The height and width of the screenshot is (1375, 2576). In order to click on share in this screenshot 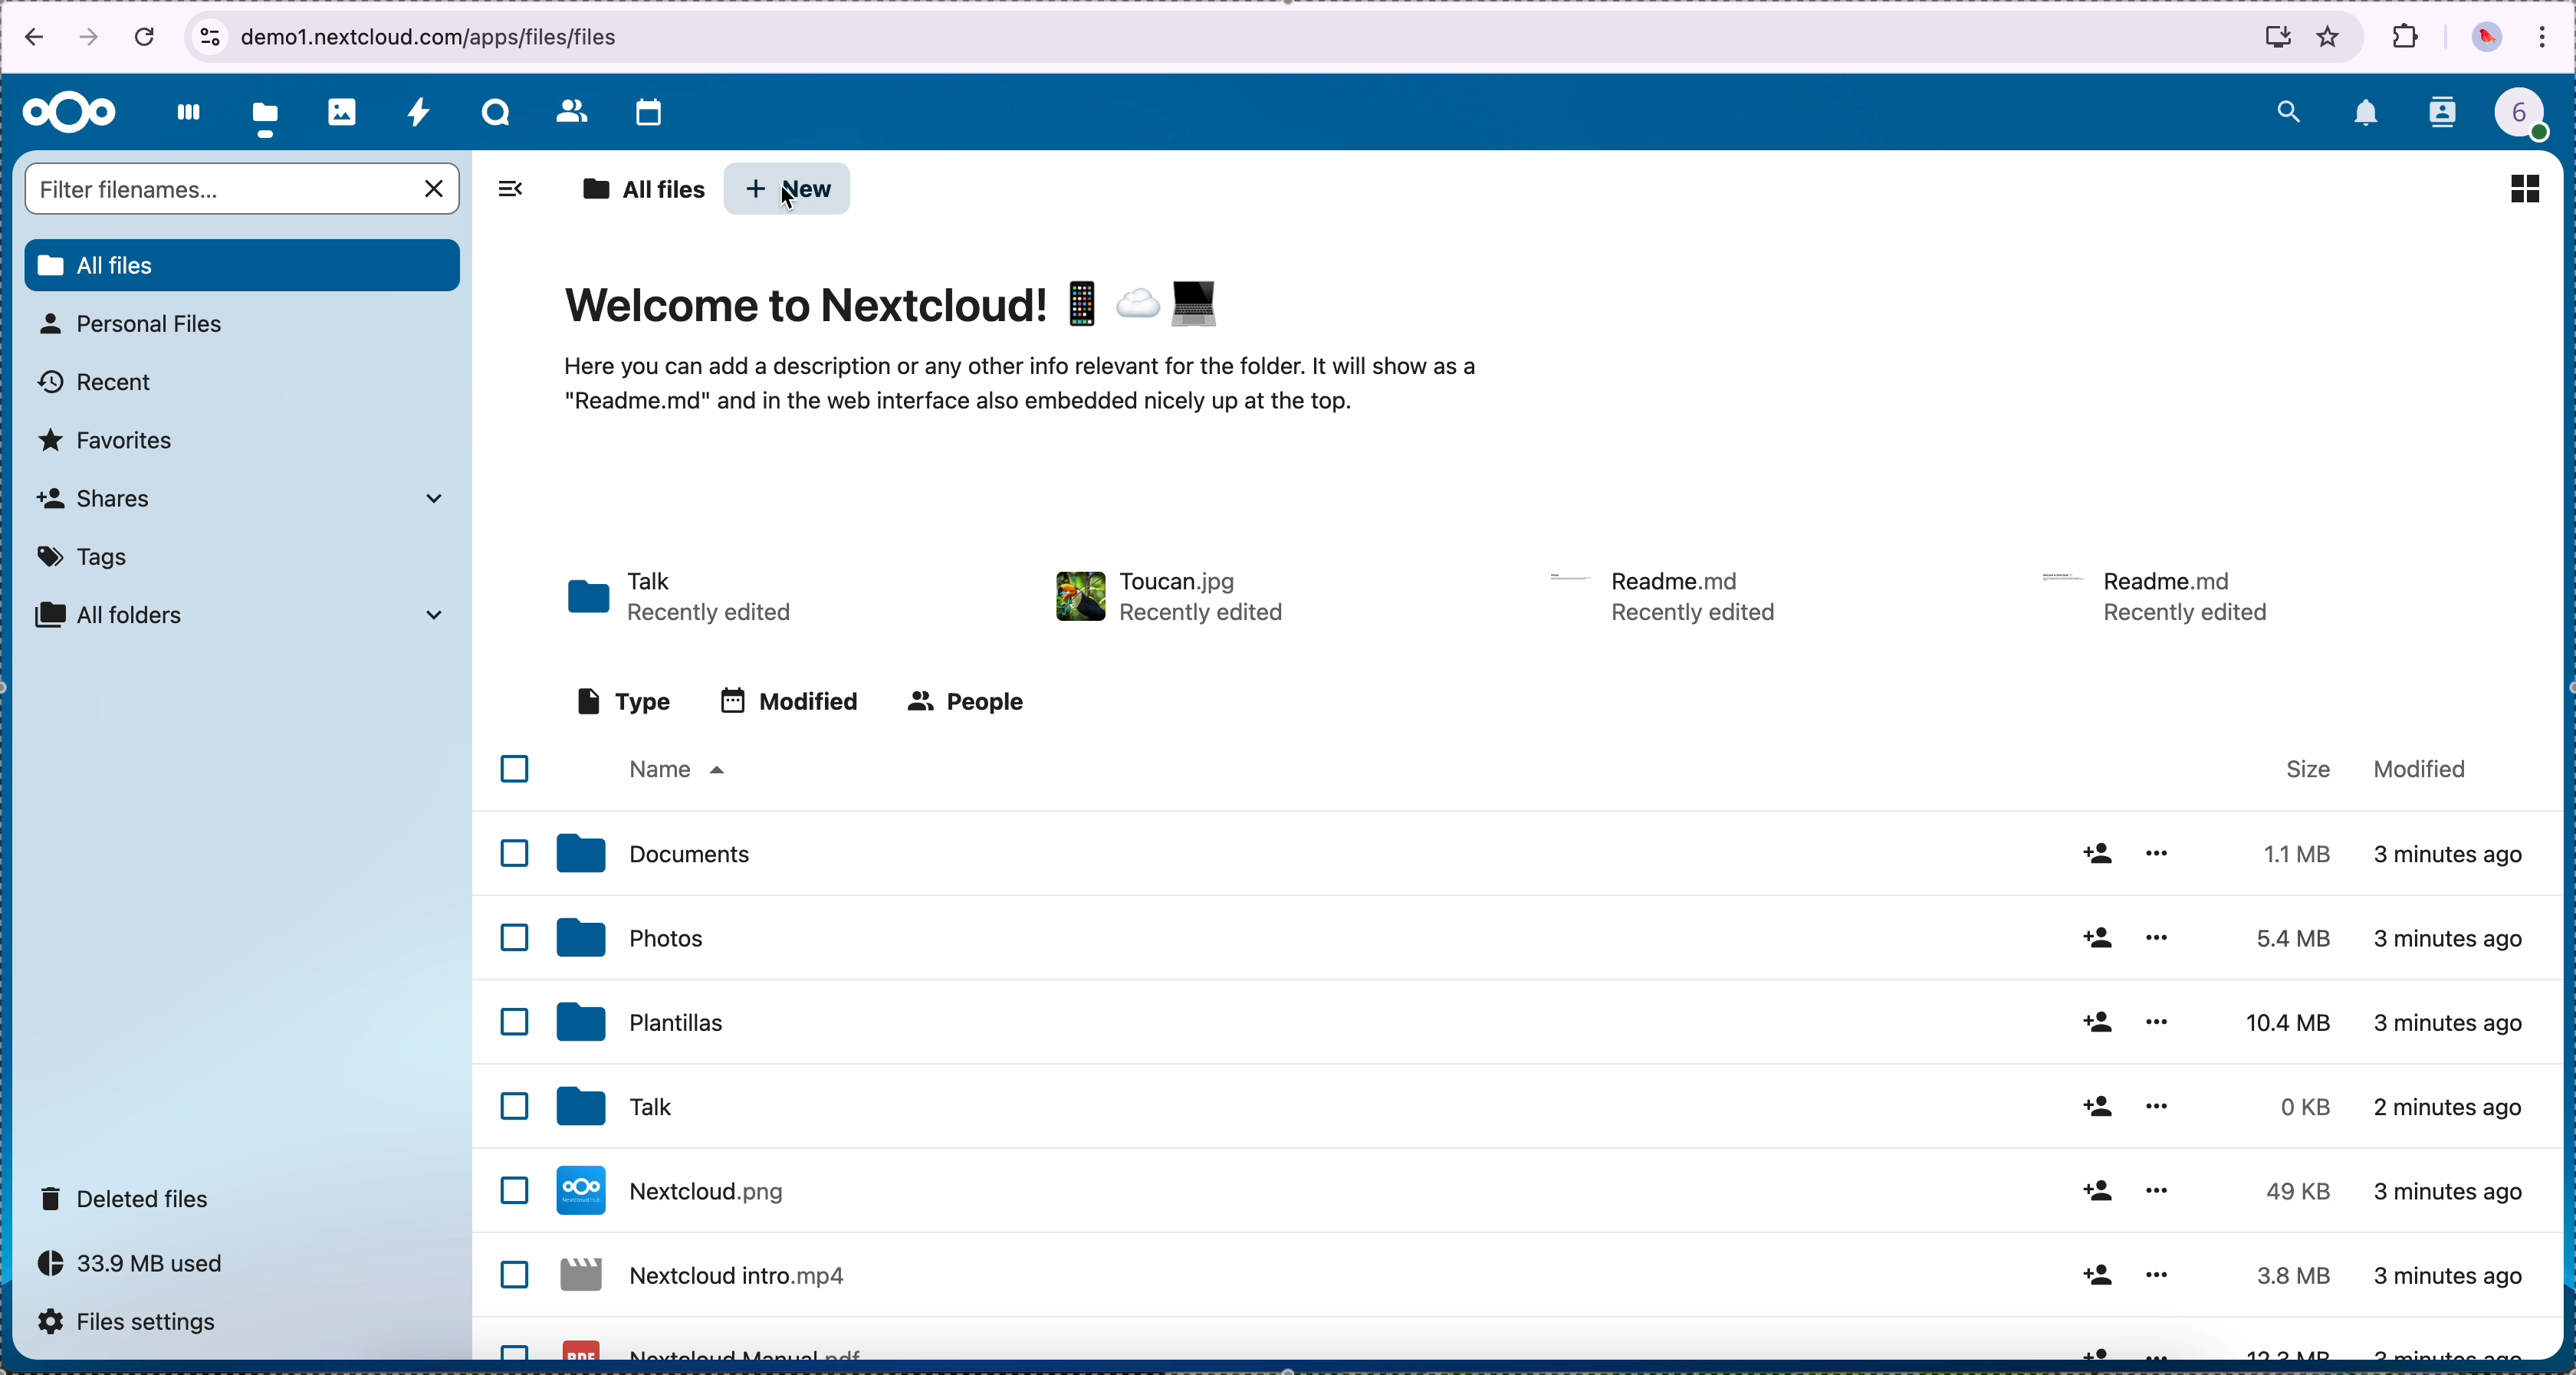, I will do `click(2094, 853)`.